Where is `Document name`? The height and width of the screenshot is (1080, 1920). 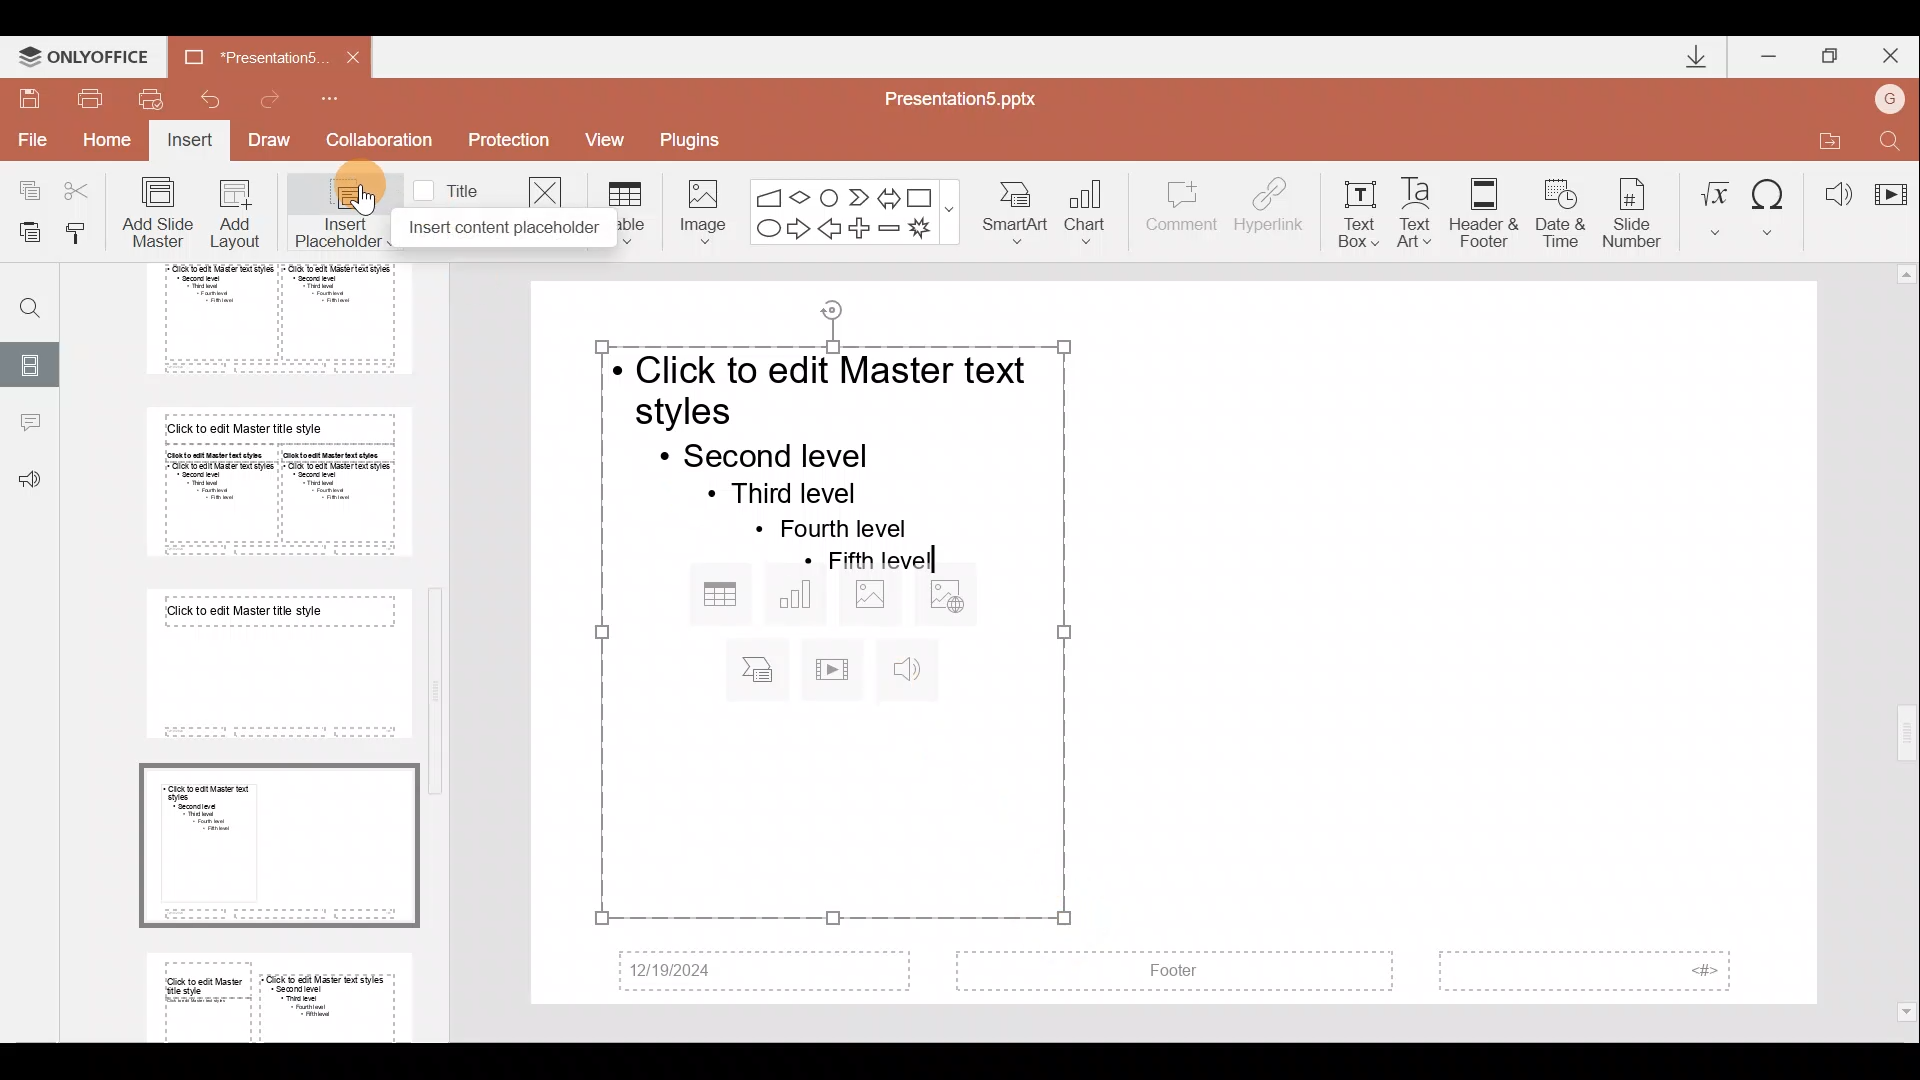
Document name is located at coordinates (972, 97).